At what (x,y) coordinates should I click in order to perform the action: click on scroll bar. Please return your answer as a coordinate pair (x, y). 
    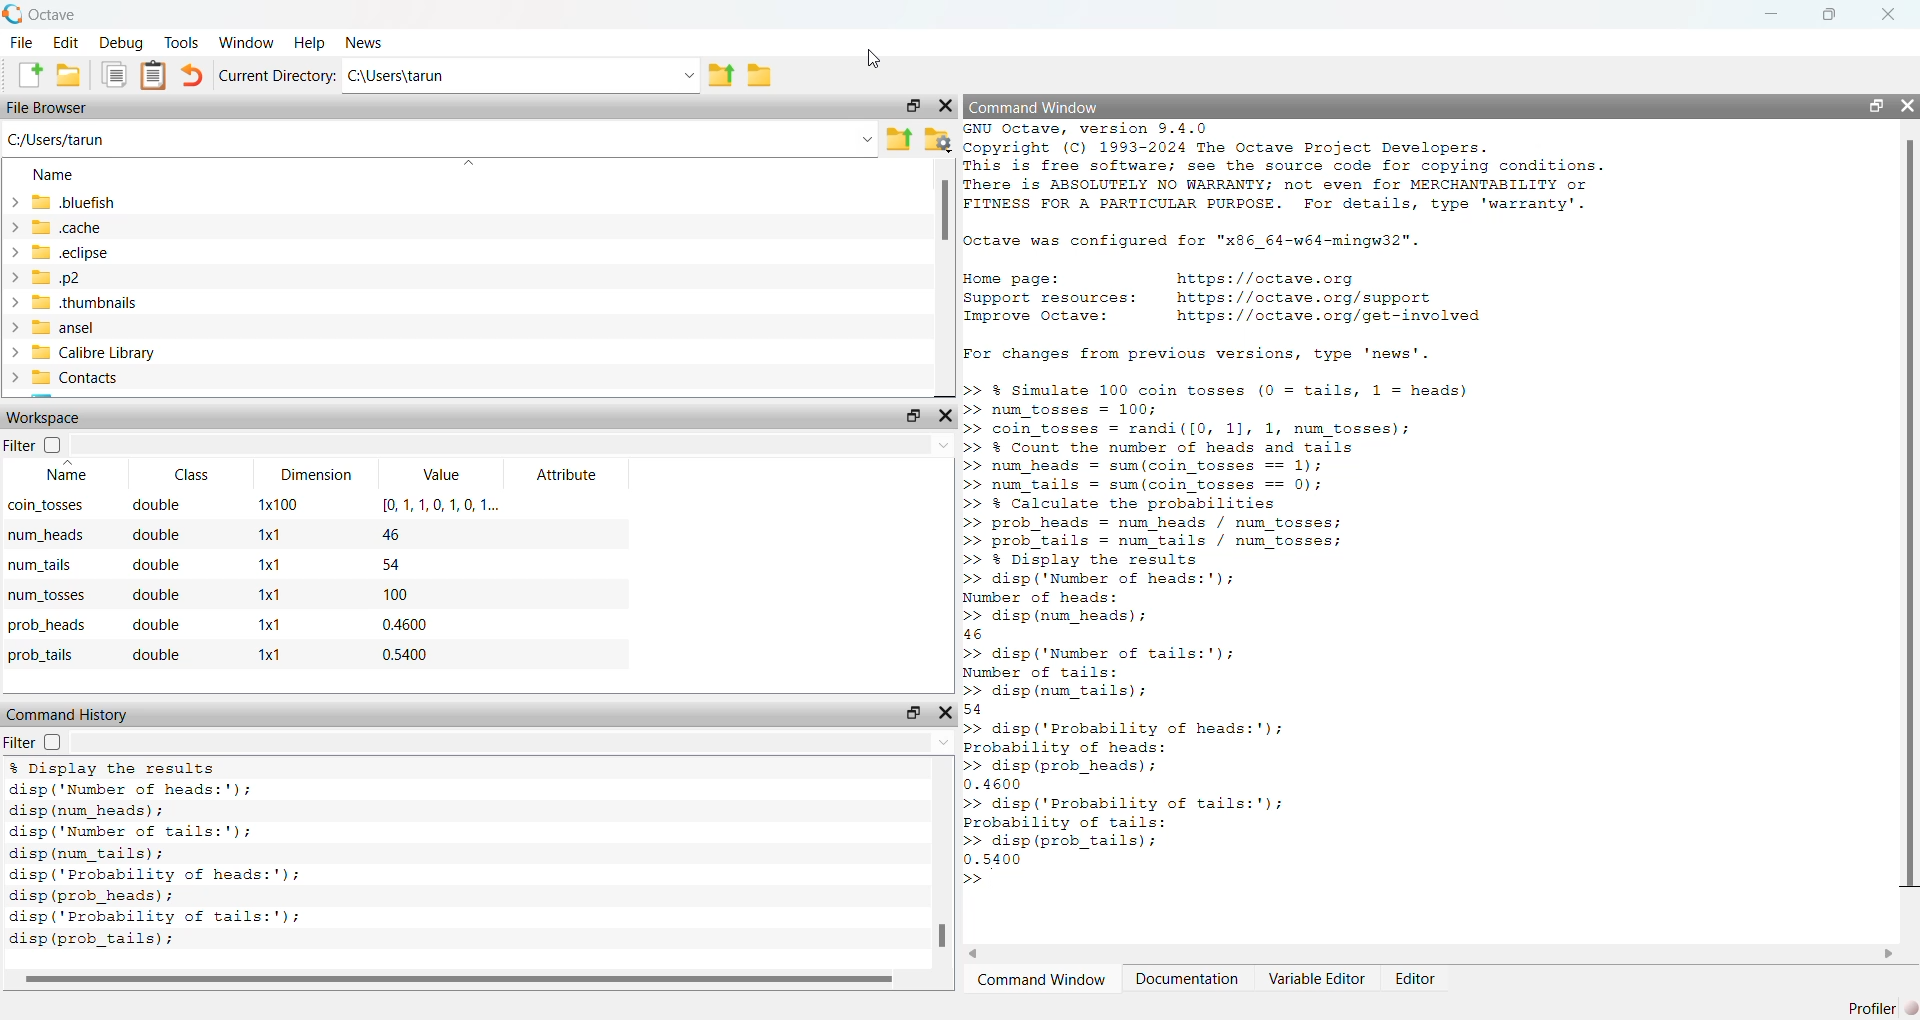
    Looking at the image, I should click on (458, 980).